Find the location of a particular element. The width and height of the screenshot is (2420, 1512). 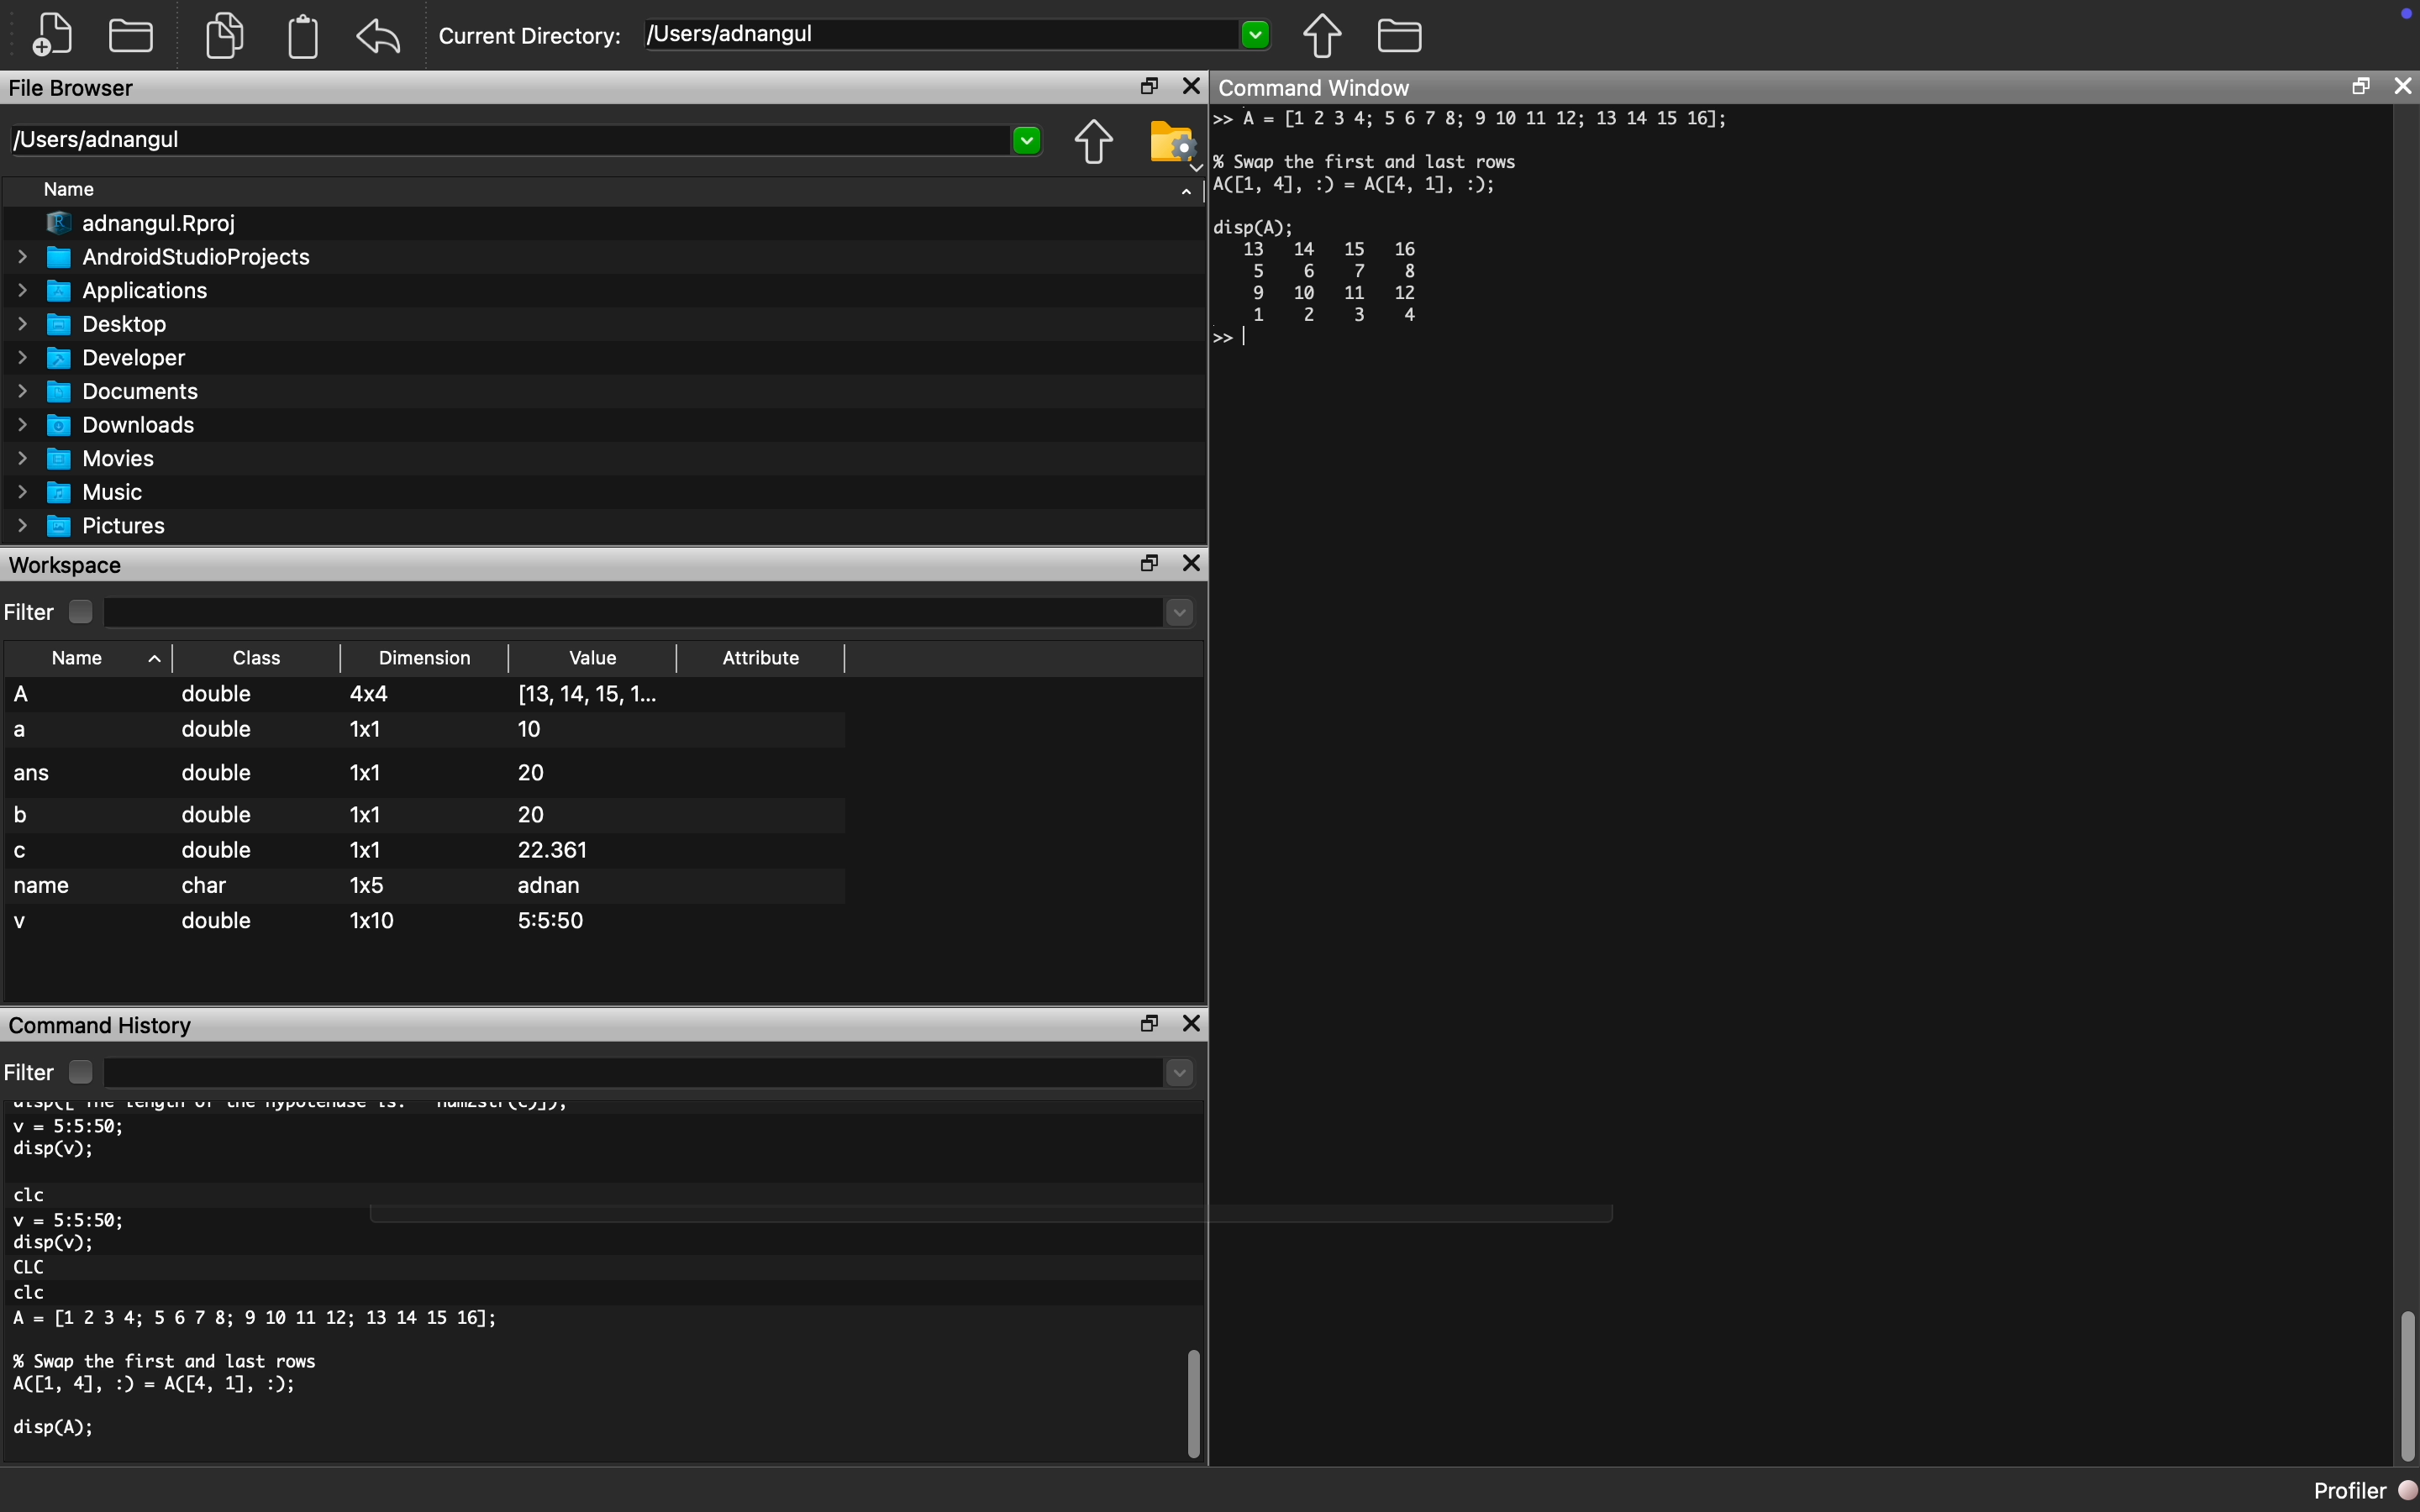

Profiler is located at coordinates (2349, 1489).